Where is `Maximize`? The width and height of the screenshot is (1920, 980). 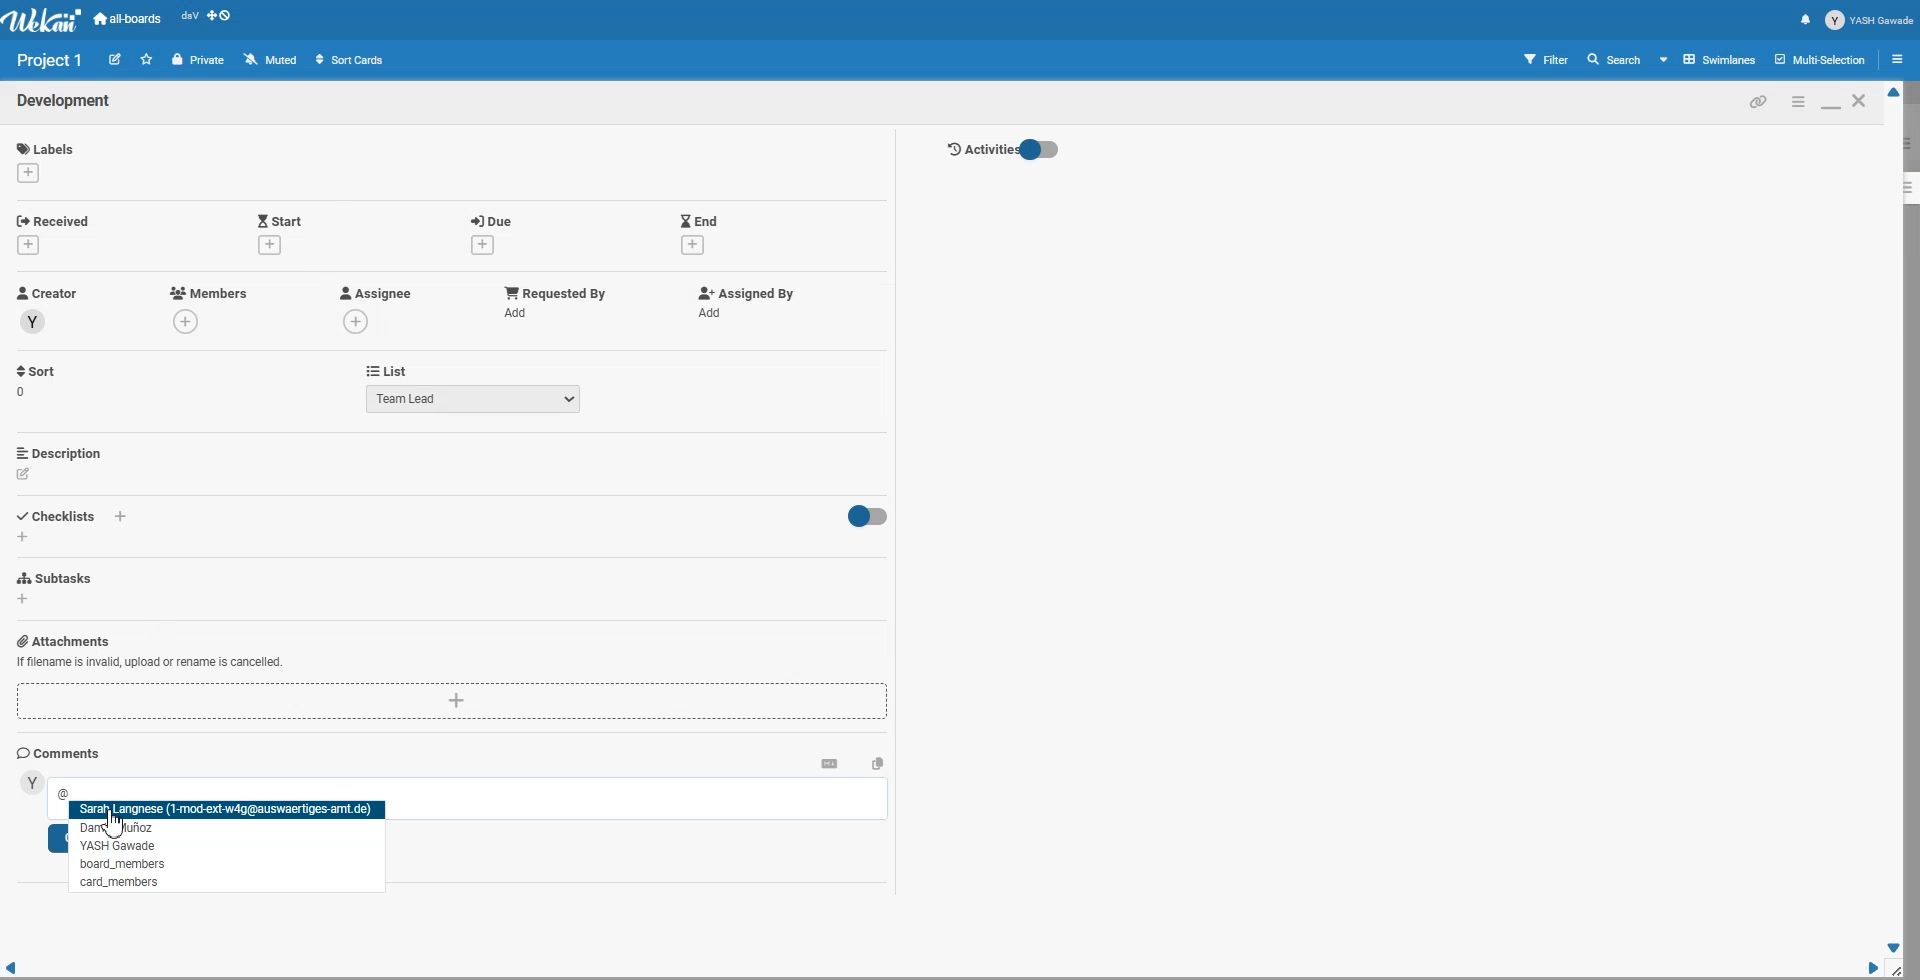
Maximize is located at coordinates (1830, 101).